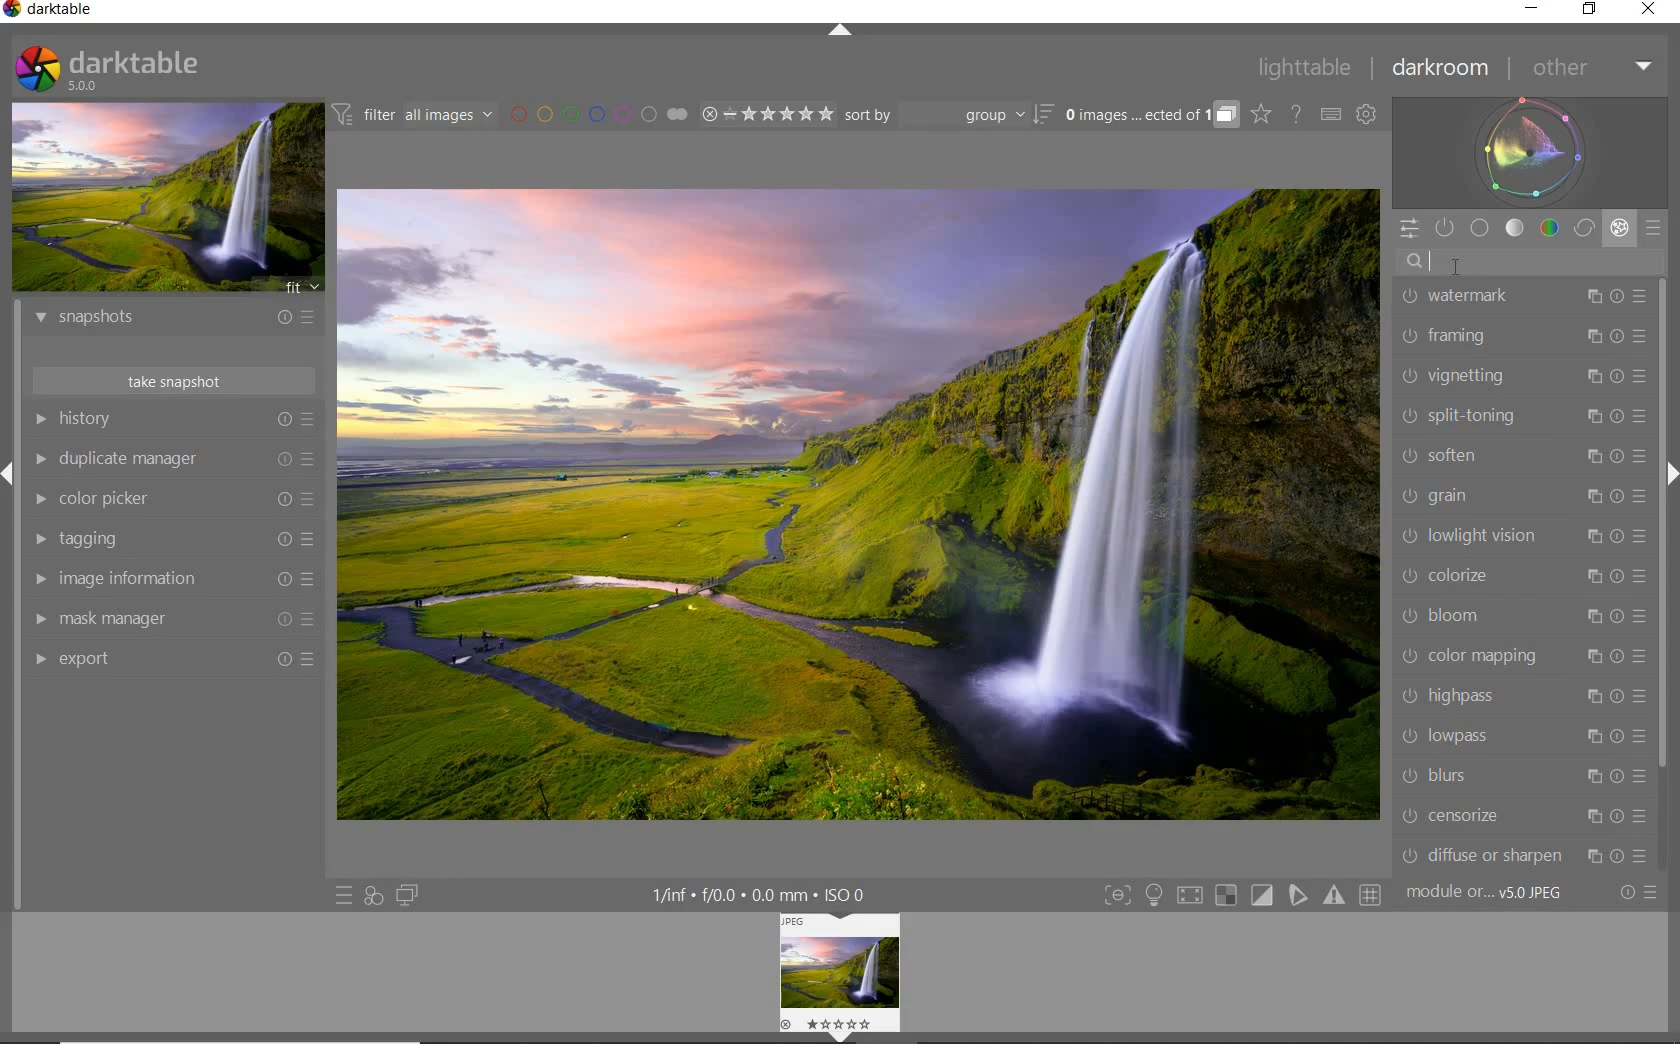  What do you see at coordinates (843, 969) in the screenshot?
I see `` at bounding box center [843, 969].